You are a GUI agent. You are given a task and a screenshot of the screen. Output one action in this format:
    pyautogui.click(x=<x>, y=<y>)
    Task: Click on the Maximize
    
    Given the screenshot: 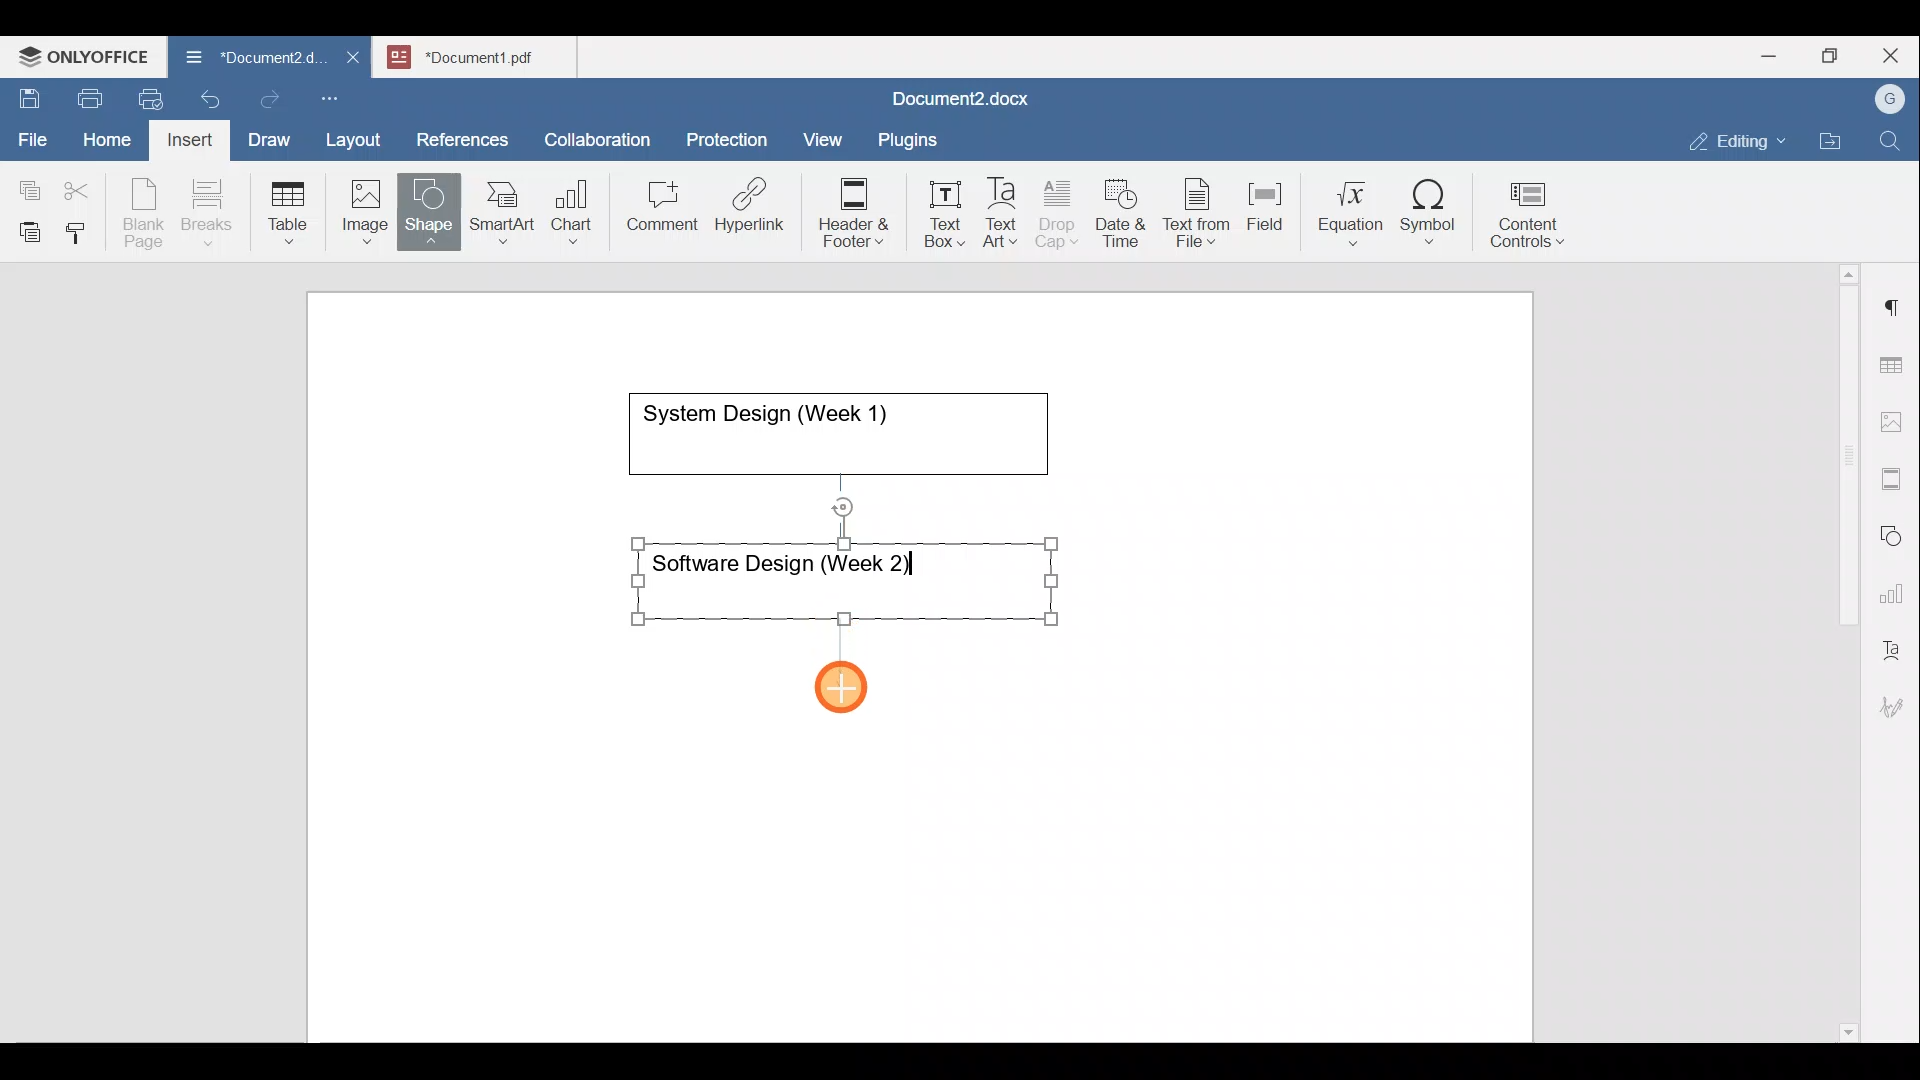 What is the action you would take?
    pyautogui.click(x=1835, y=56)
    